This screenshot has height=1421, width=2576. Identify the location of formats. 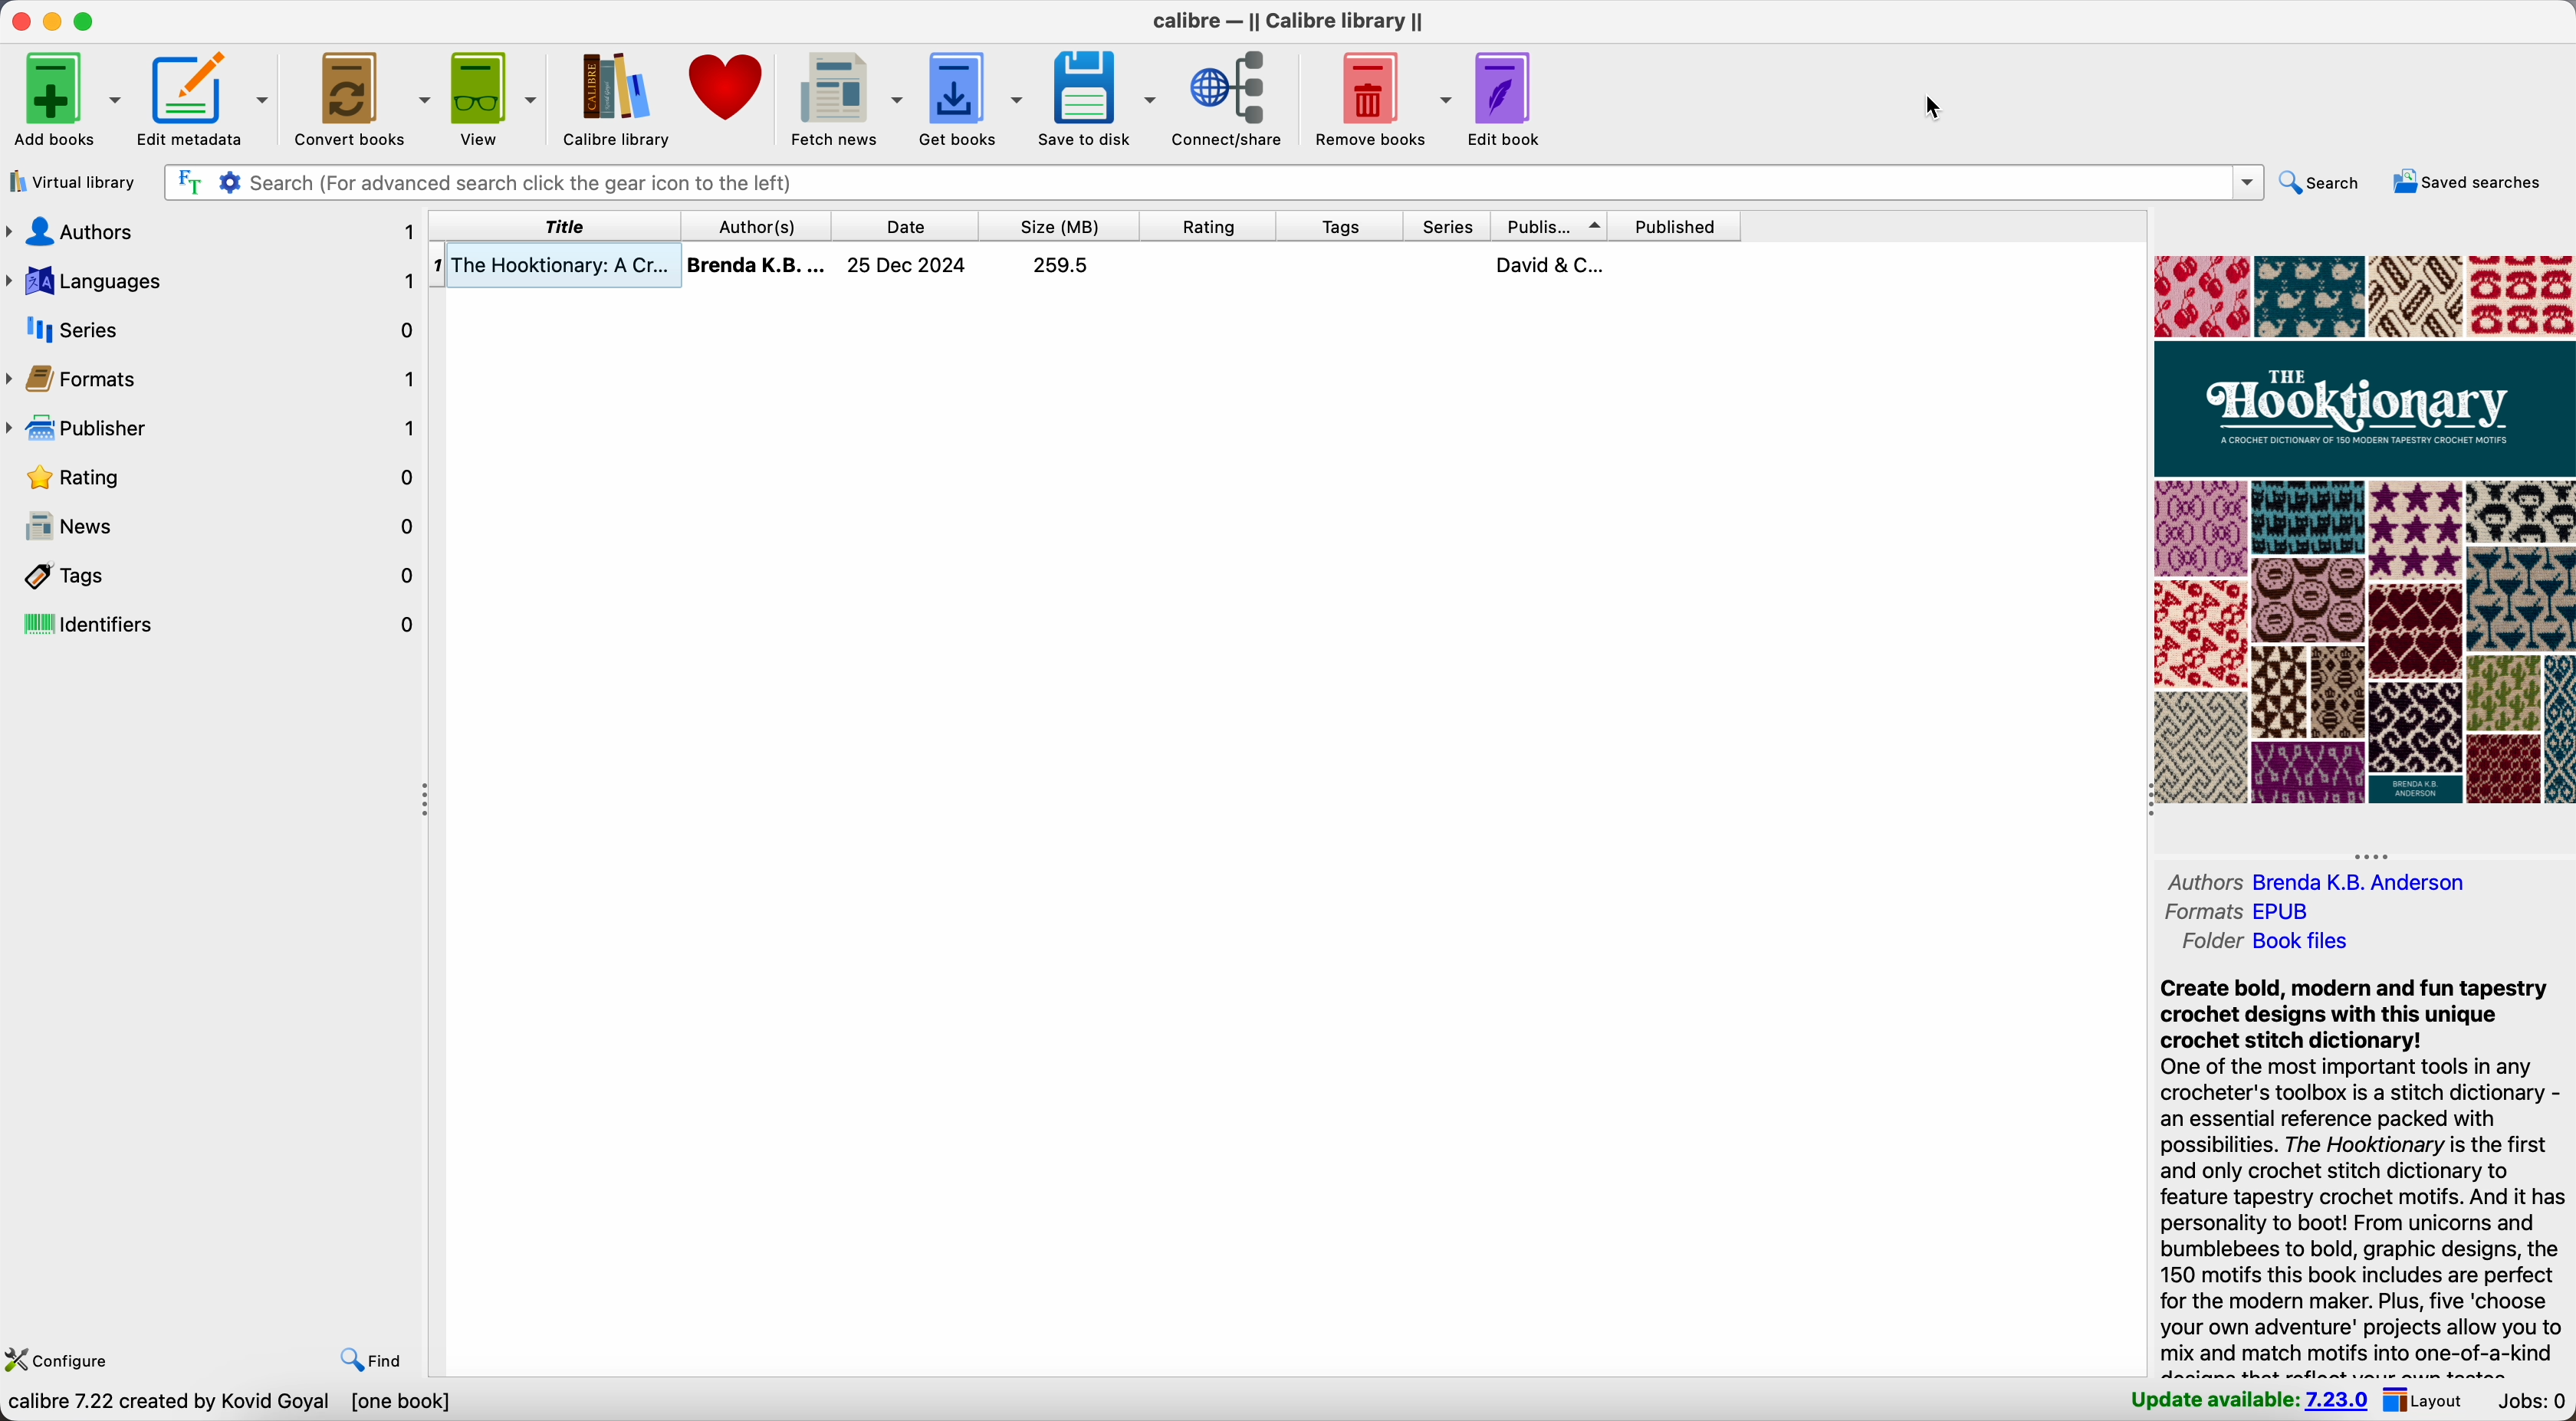
(2243, 910).